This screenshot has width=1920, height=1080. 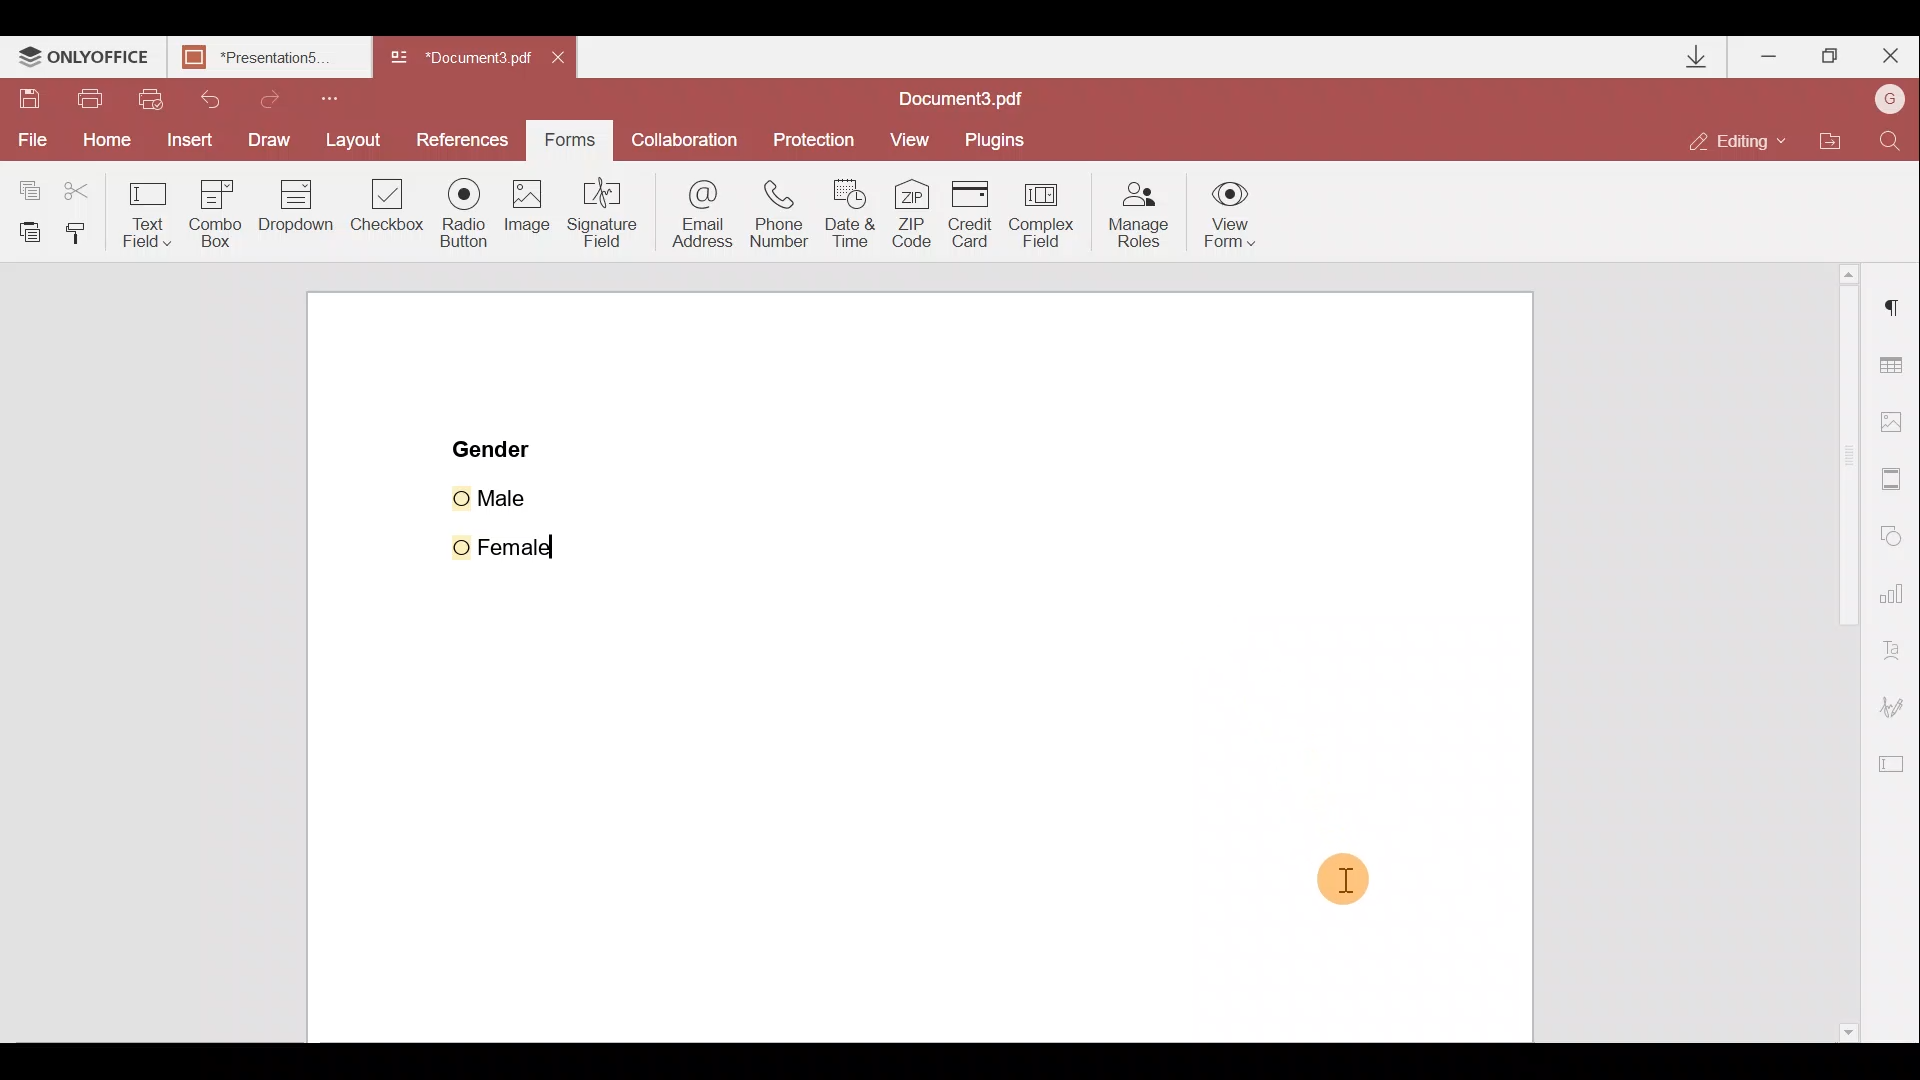 What do you see at coordinates (1901, 707) in the screenshot?
I see `Signature settings` at bounding box center [1901, 707].